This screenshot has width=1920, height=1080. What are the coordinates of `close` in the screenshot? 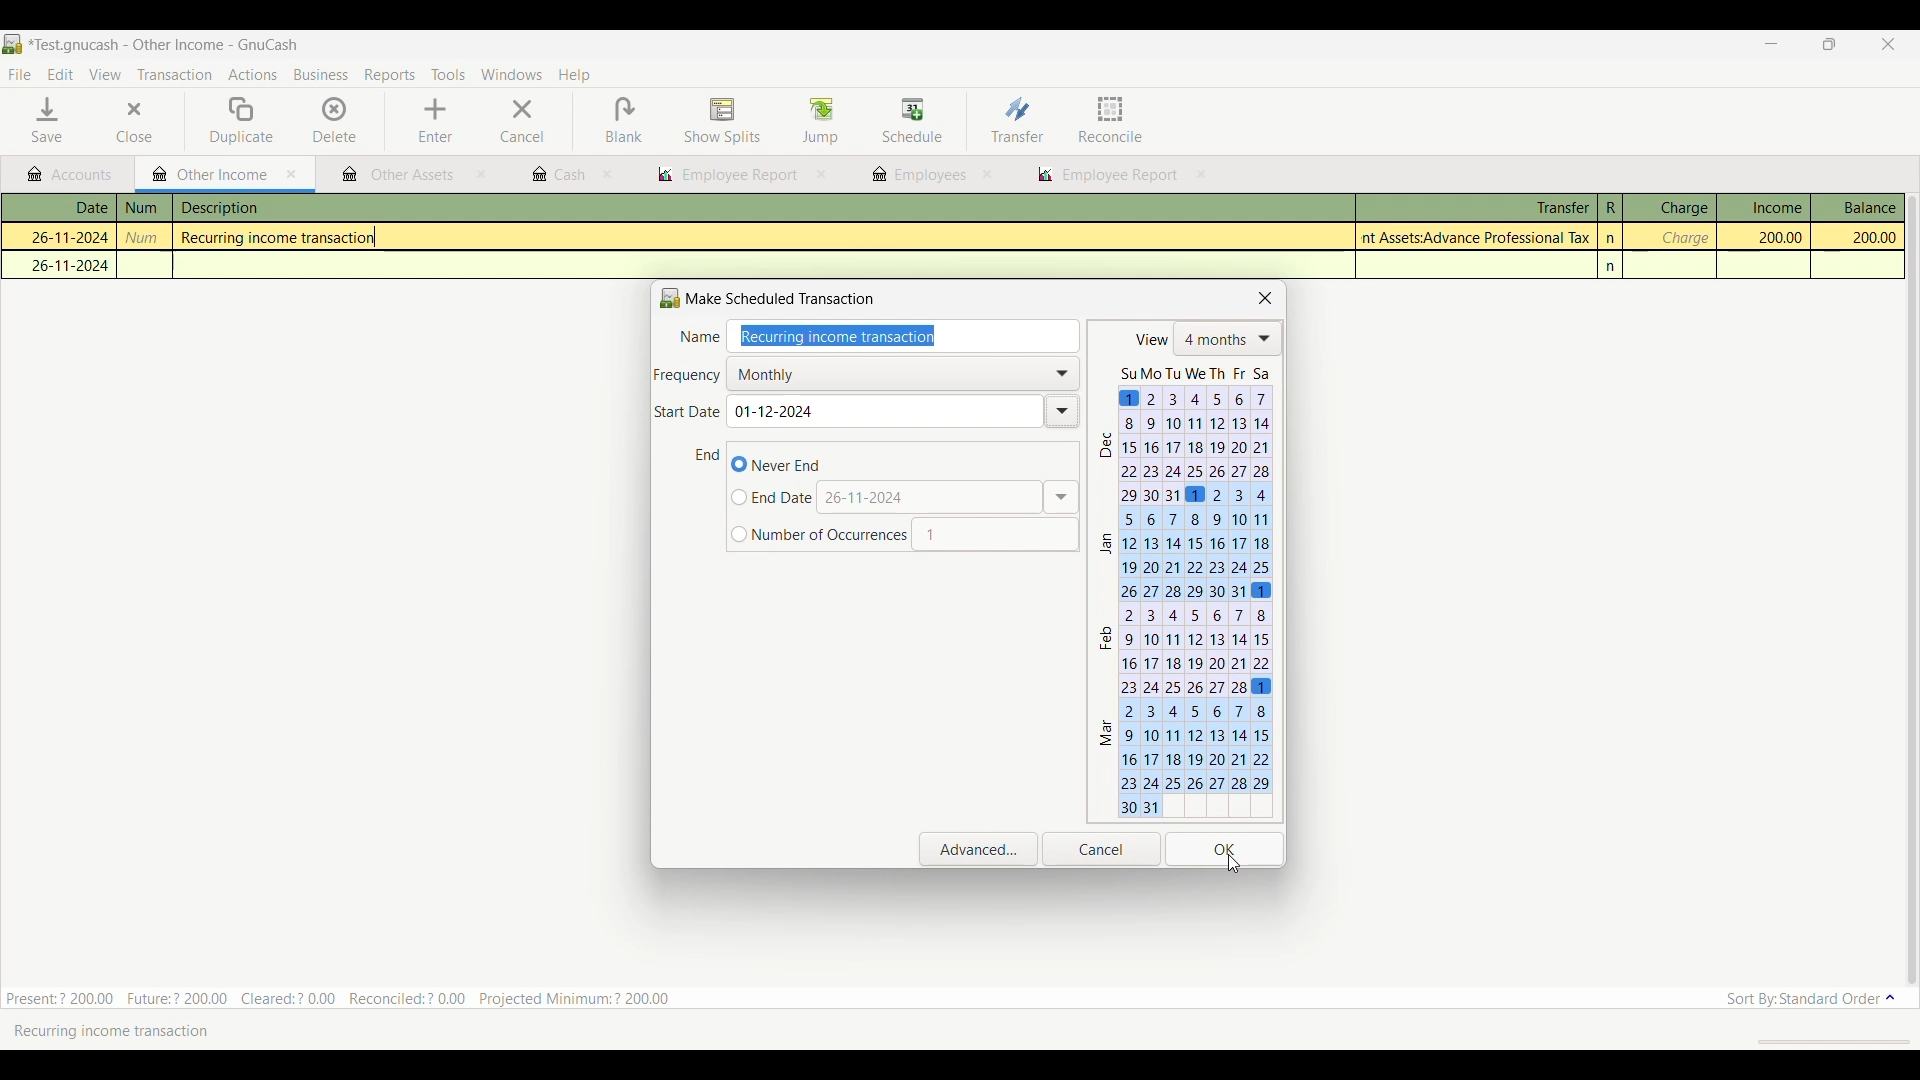 It's located at (987, 174).